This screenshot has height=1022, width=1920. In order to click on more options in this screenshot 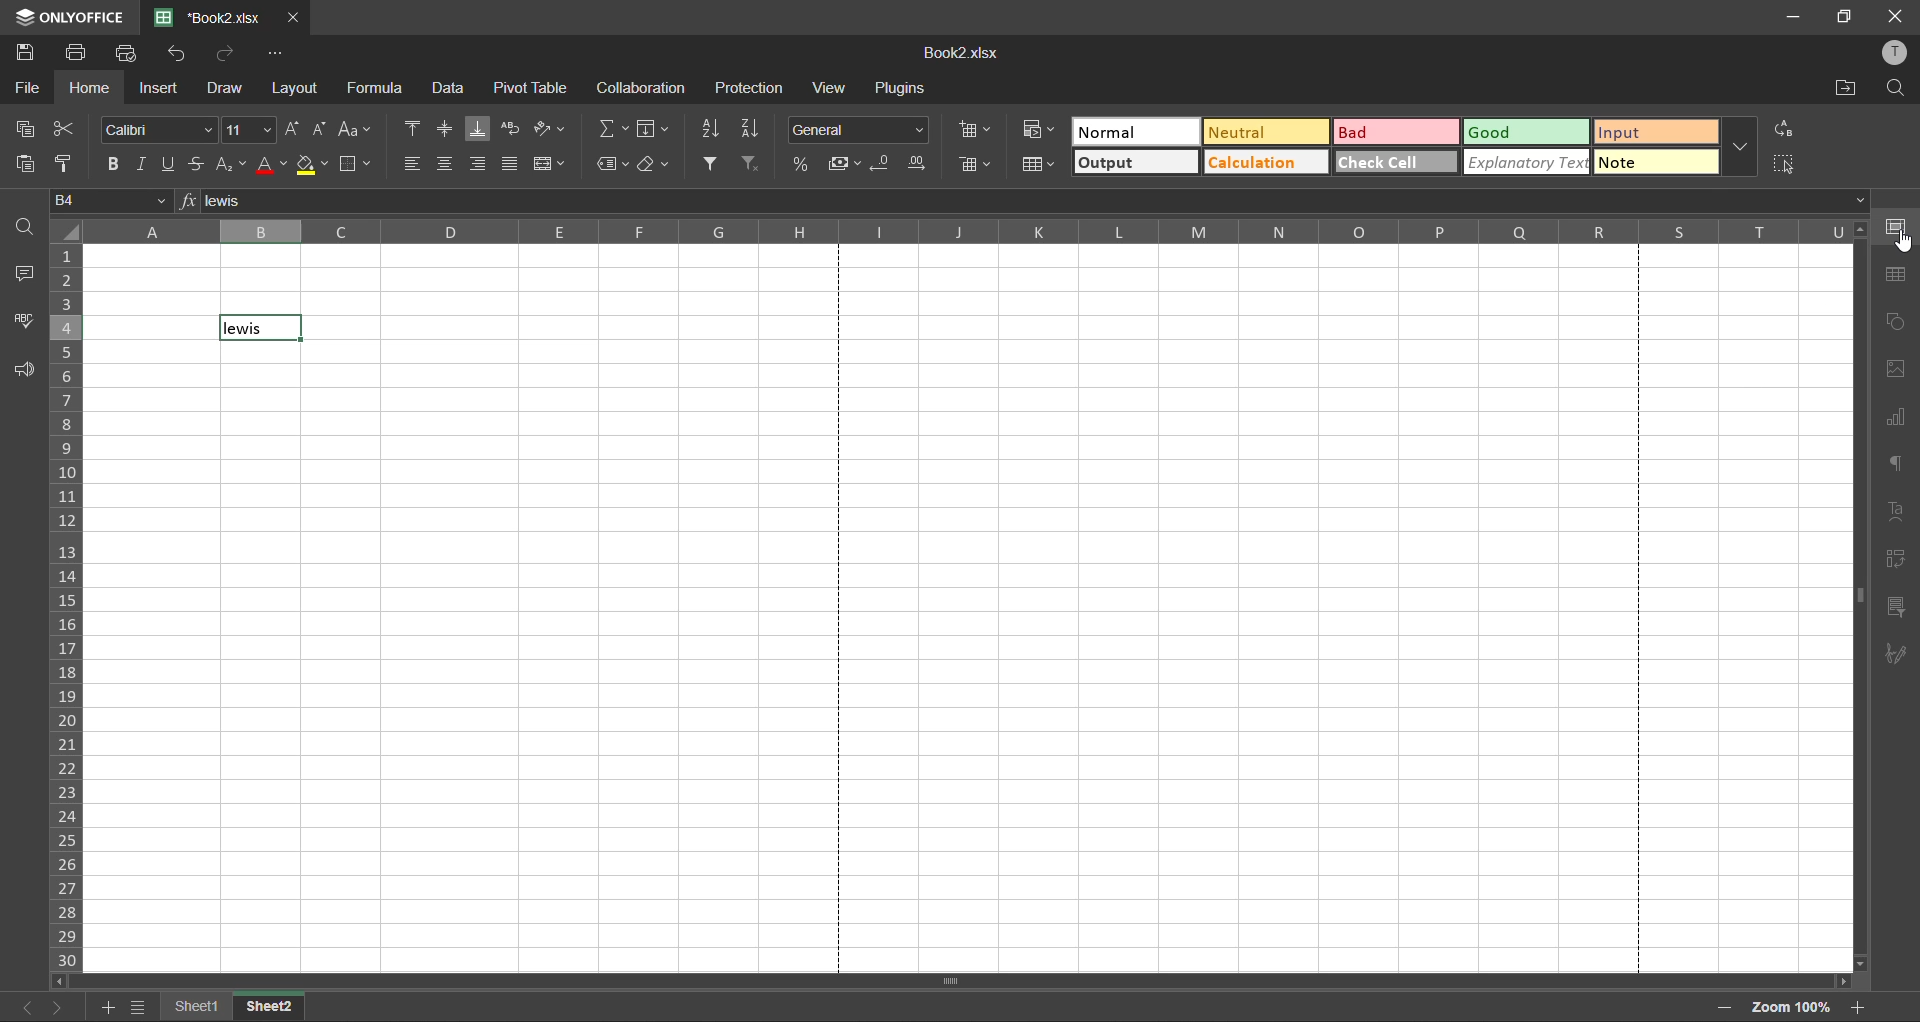, I will do `click(1739, 145)`.